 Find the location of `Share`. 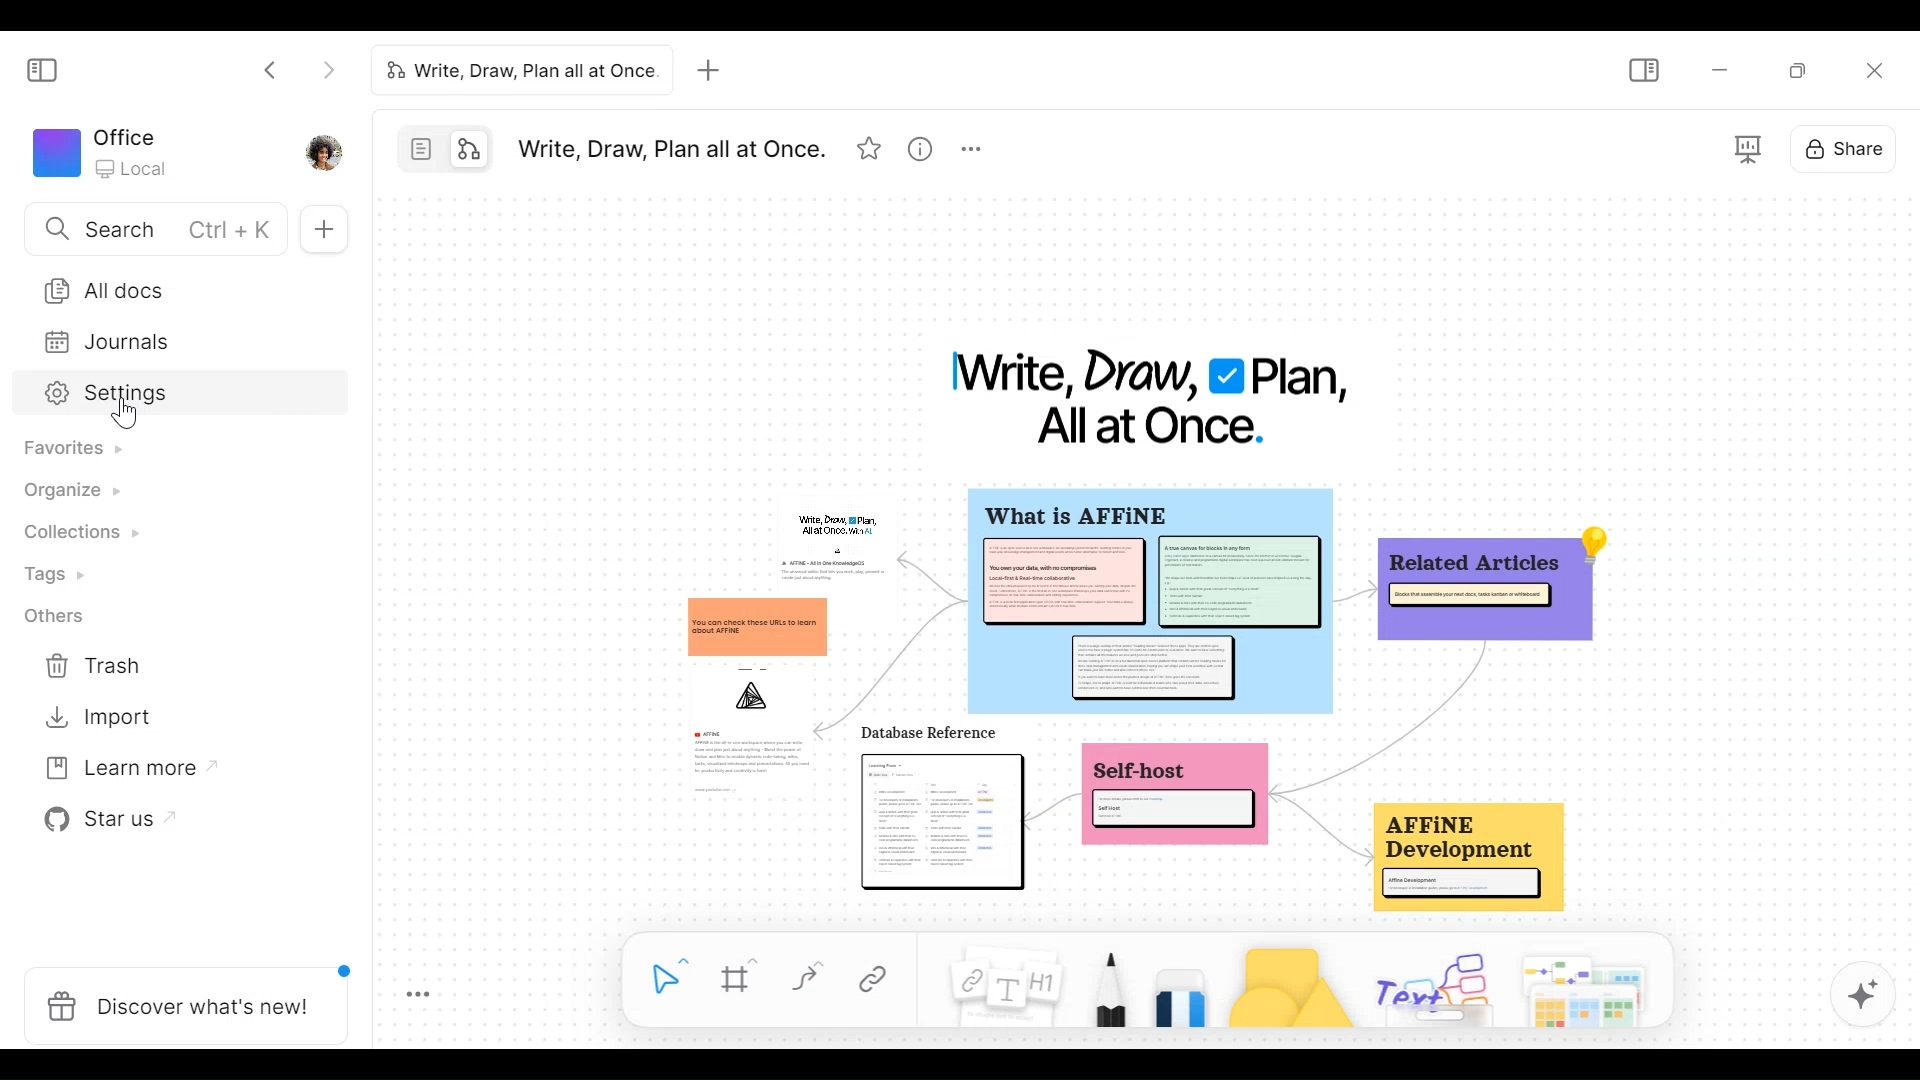

Share is located at coordinates (1841, 151).